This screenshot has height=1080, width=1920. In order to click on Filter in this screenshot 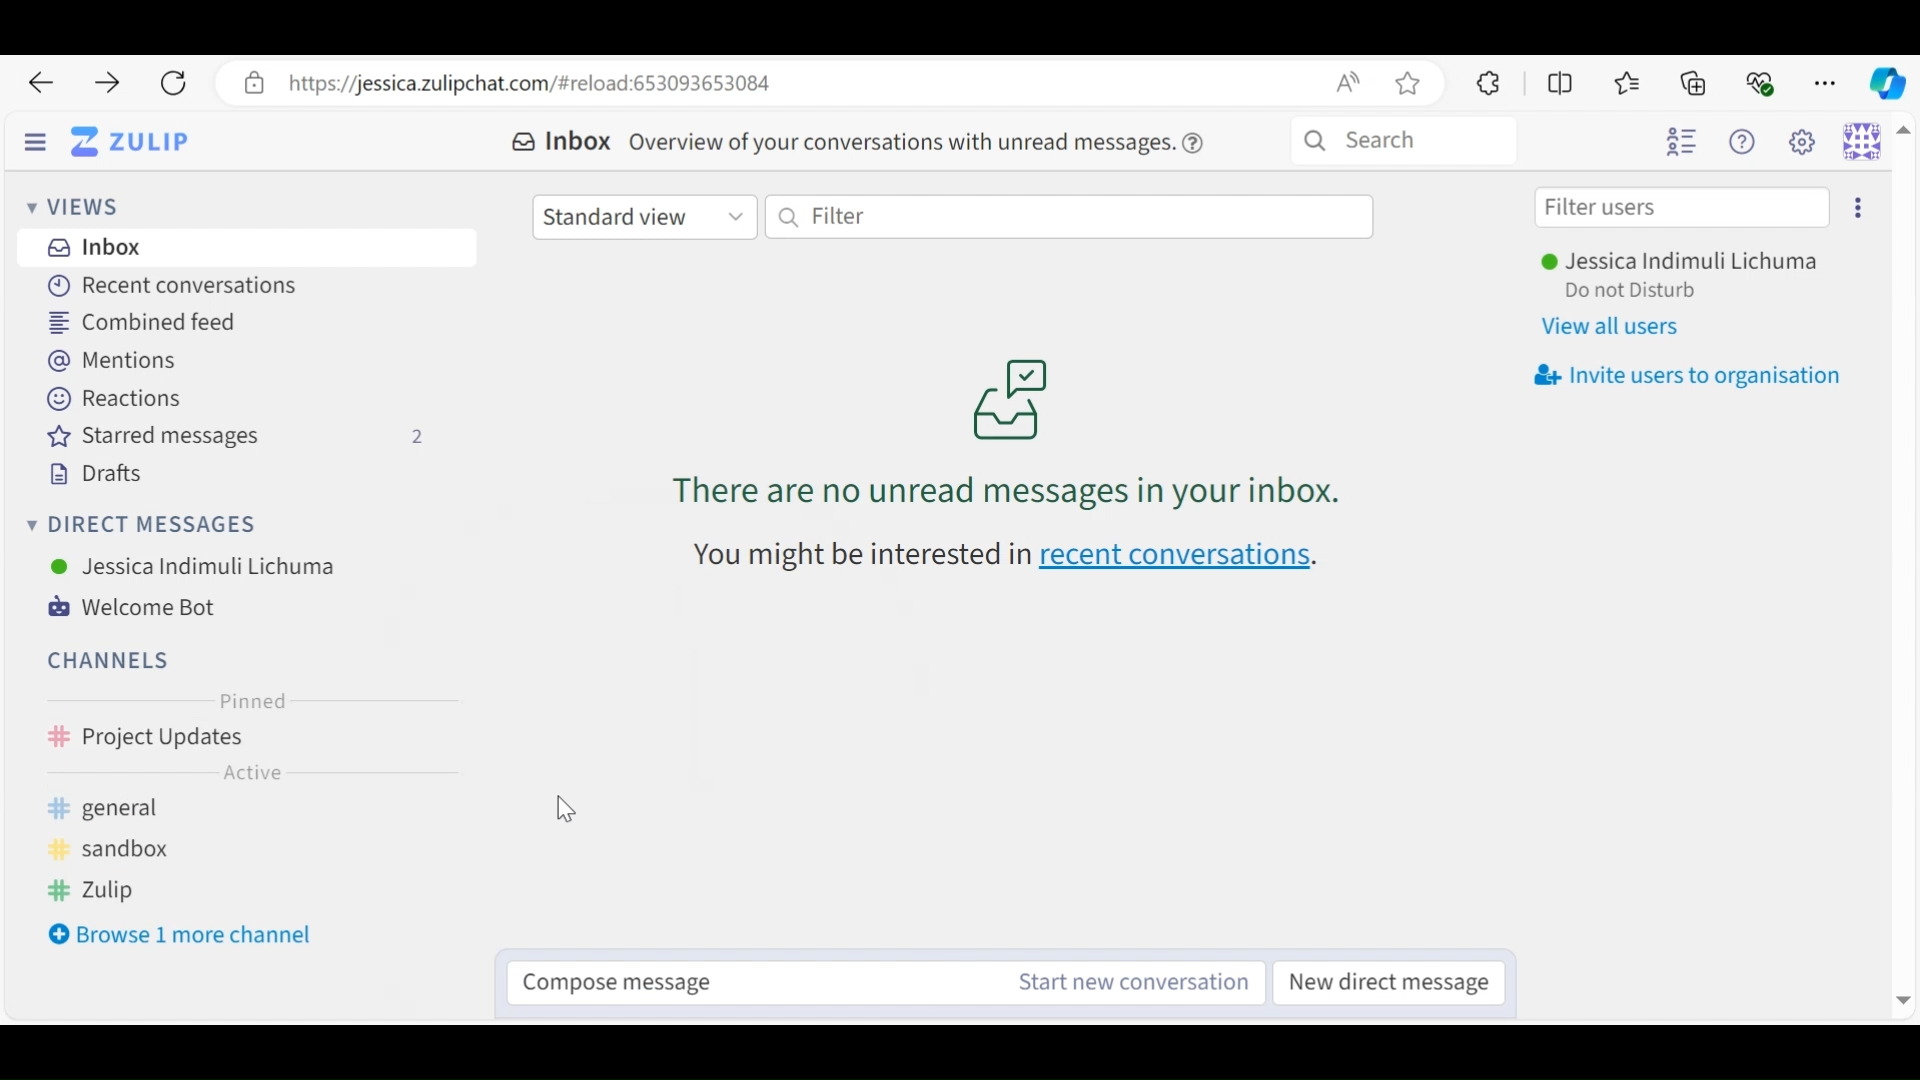, I will do `click(1069, 215)`.